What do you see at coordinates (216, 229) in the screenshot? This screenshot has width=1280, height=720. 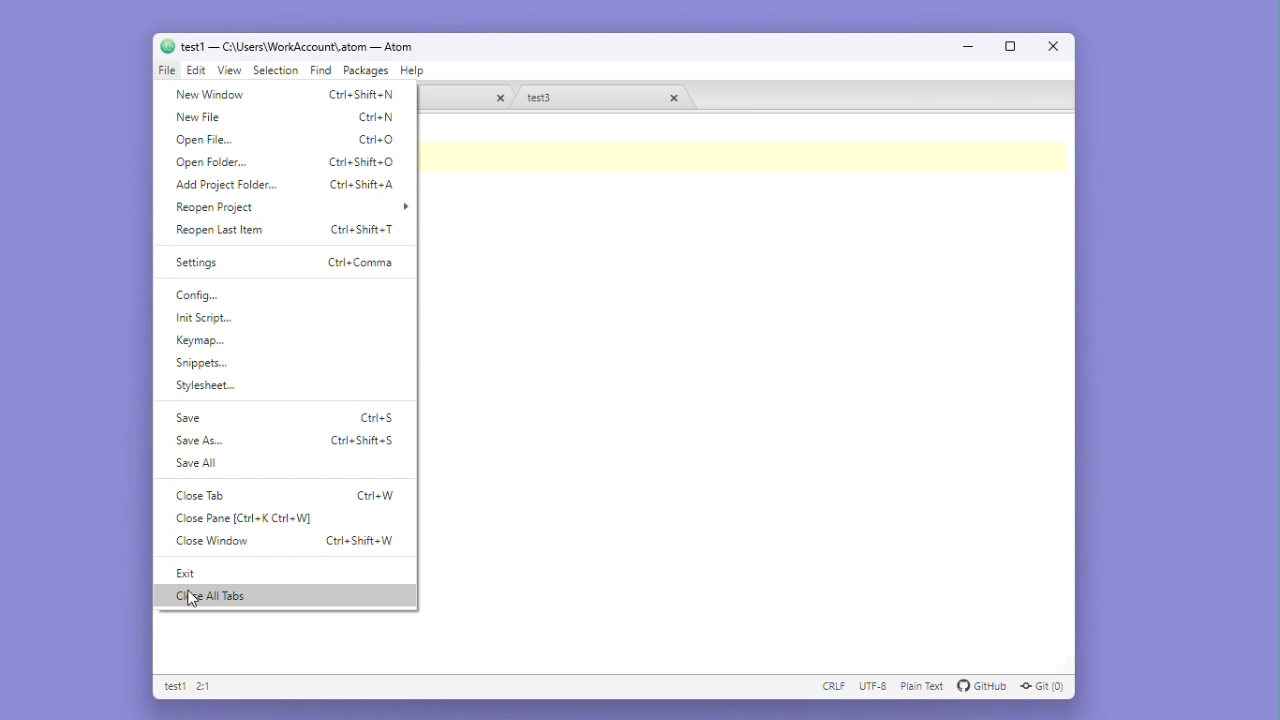 I see `Reopen Last item` at bounding box center [216, 229].